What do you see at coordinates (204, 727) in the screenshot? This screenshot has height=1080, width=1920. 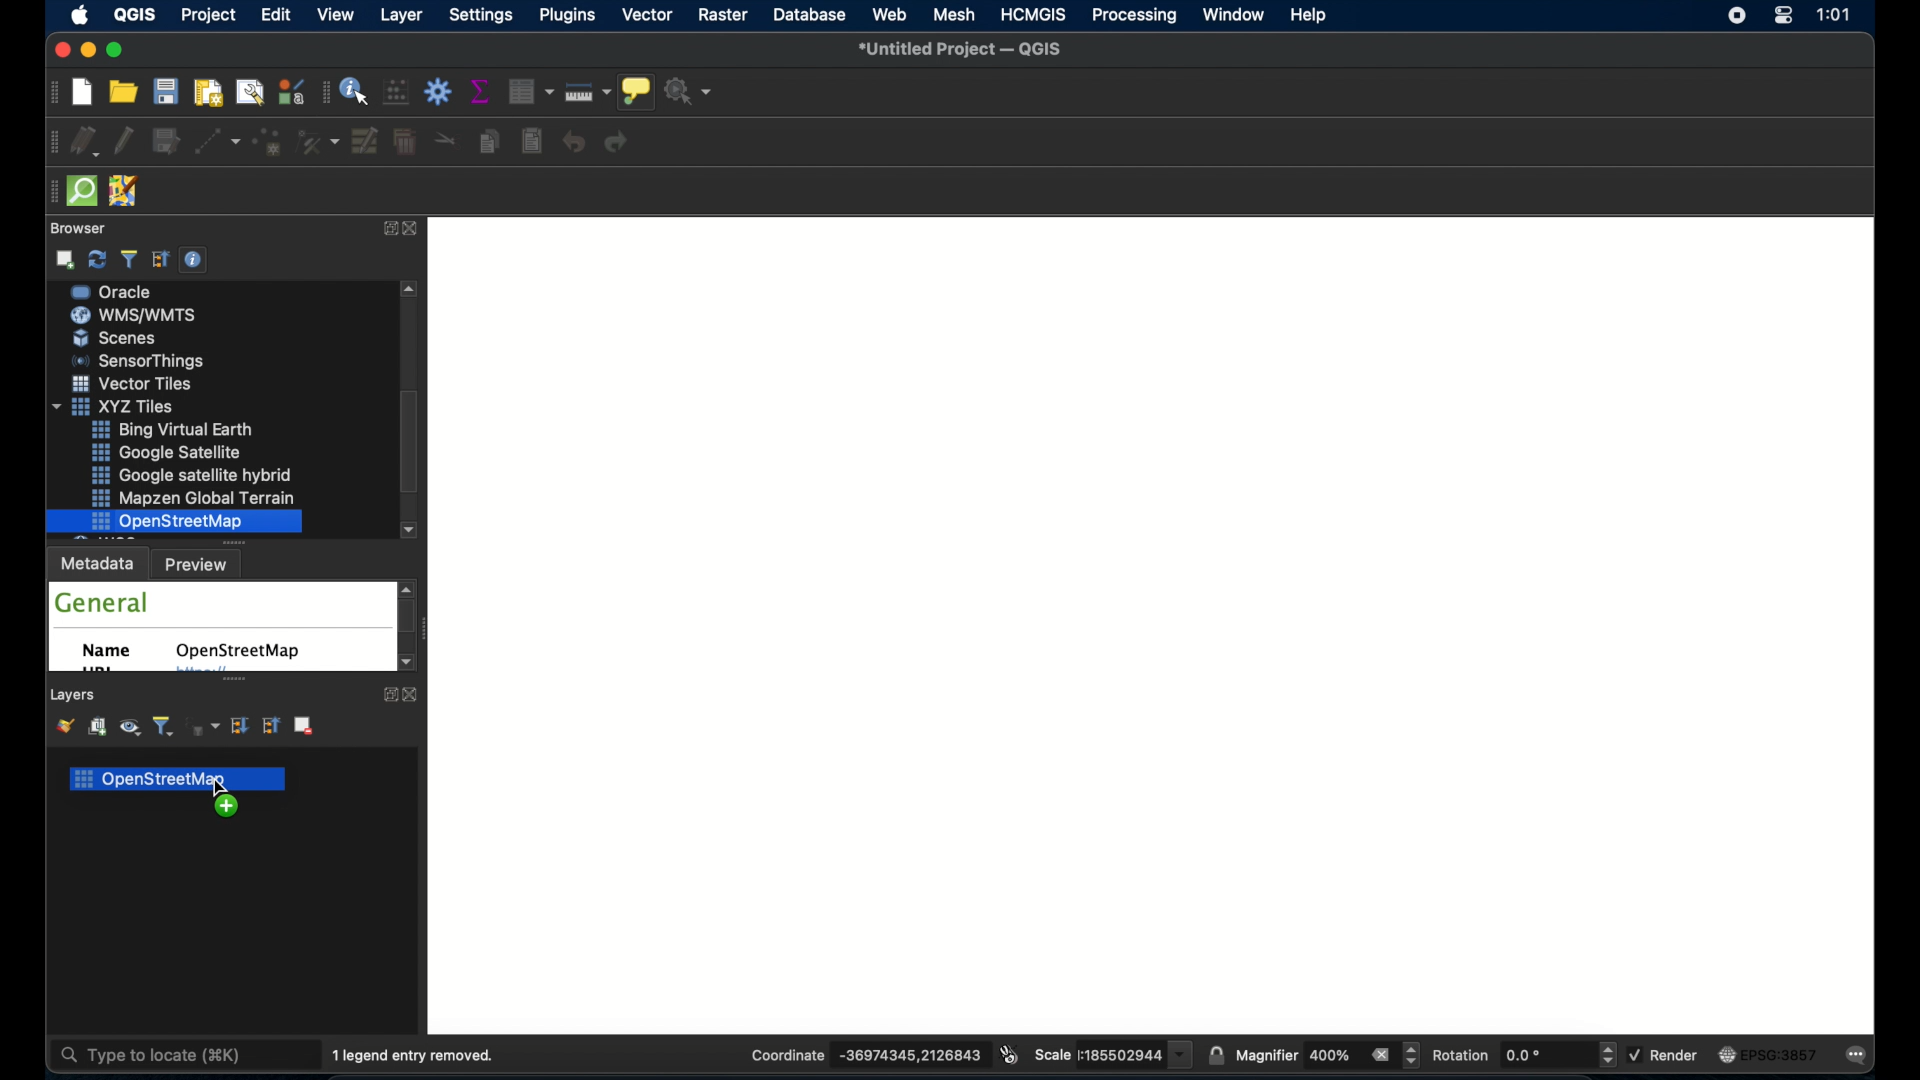 I see `filter legend by expression ` at bounding box center [204, 727].